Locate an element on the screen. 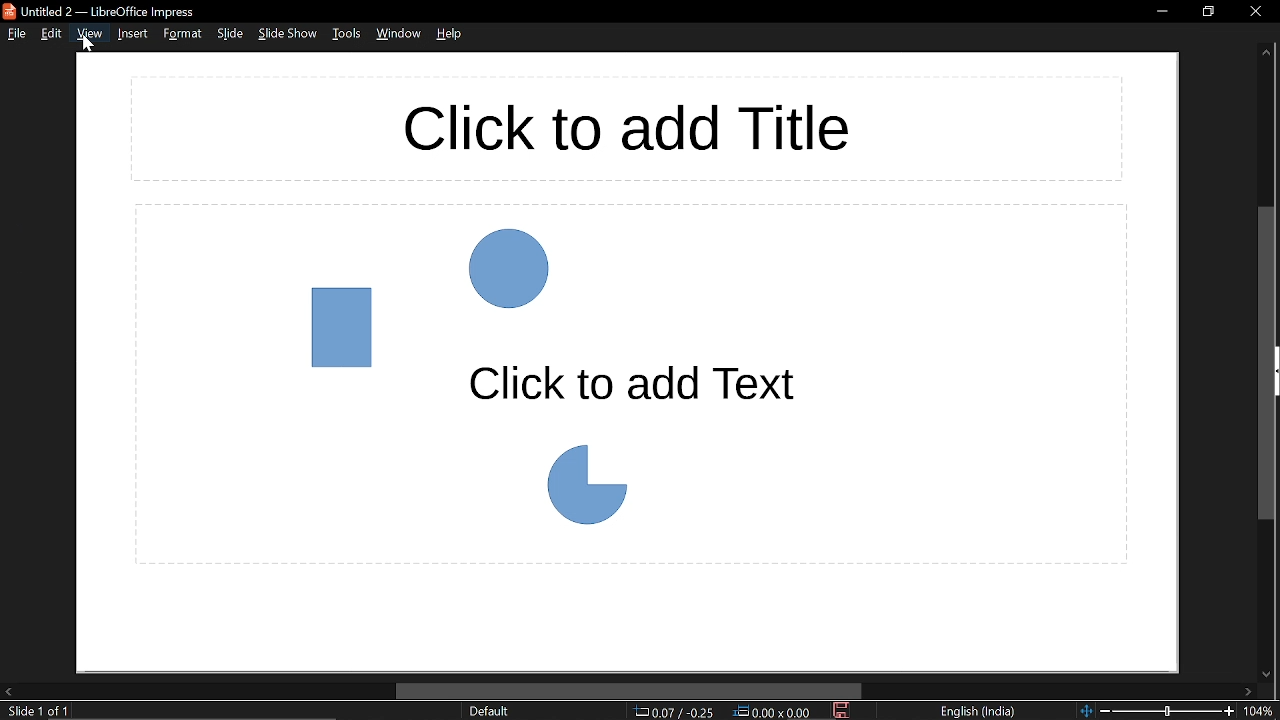 The height and width of the screenshot is (720, 1280). current zoom is located at coordinates (1262, 712).